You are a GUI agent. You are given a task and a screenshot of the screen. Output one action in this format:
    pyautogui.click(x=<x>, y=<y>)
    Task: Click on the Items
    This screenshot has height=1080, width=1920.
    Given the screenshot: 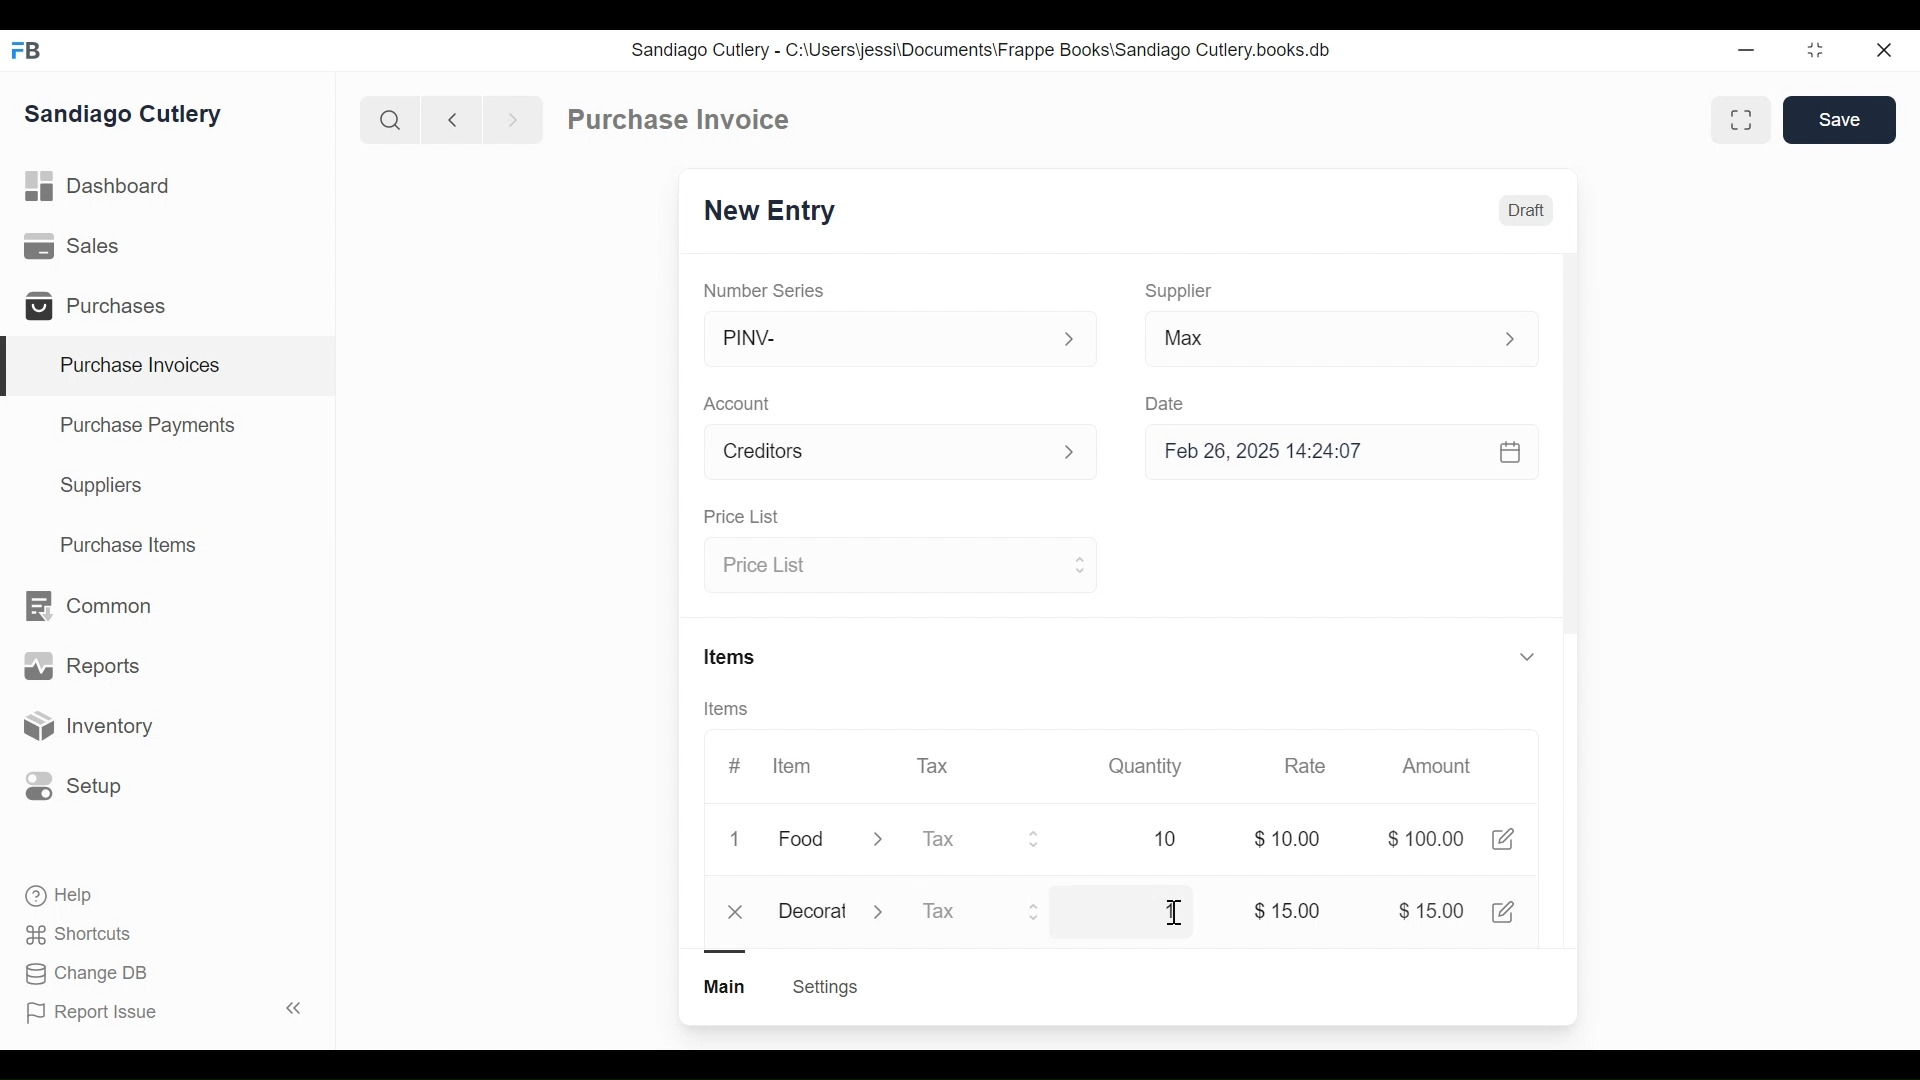 What is the action you would take?
    pyautogui.click(x=732, y=659)
    